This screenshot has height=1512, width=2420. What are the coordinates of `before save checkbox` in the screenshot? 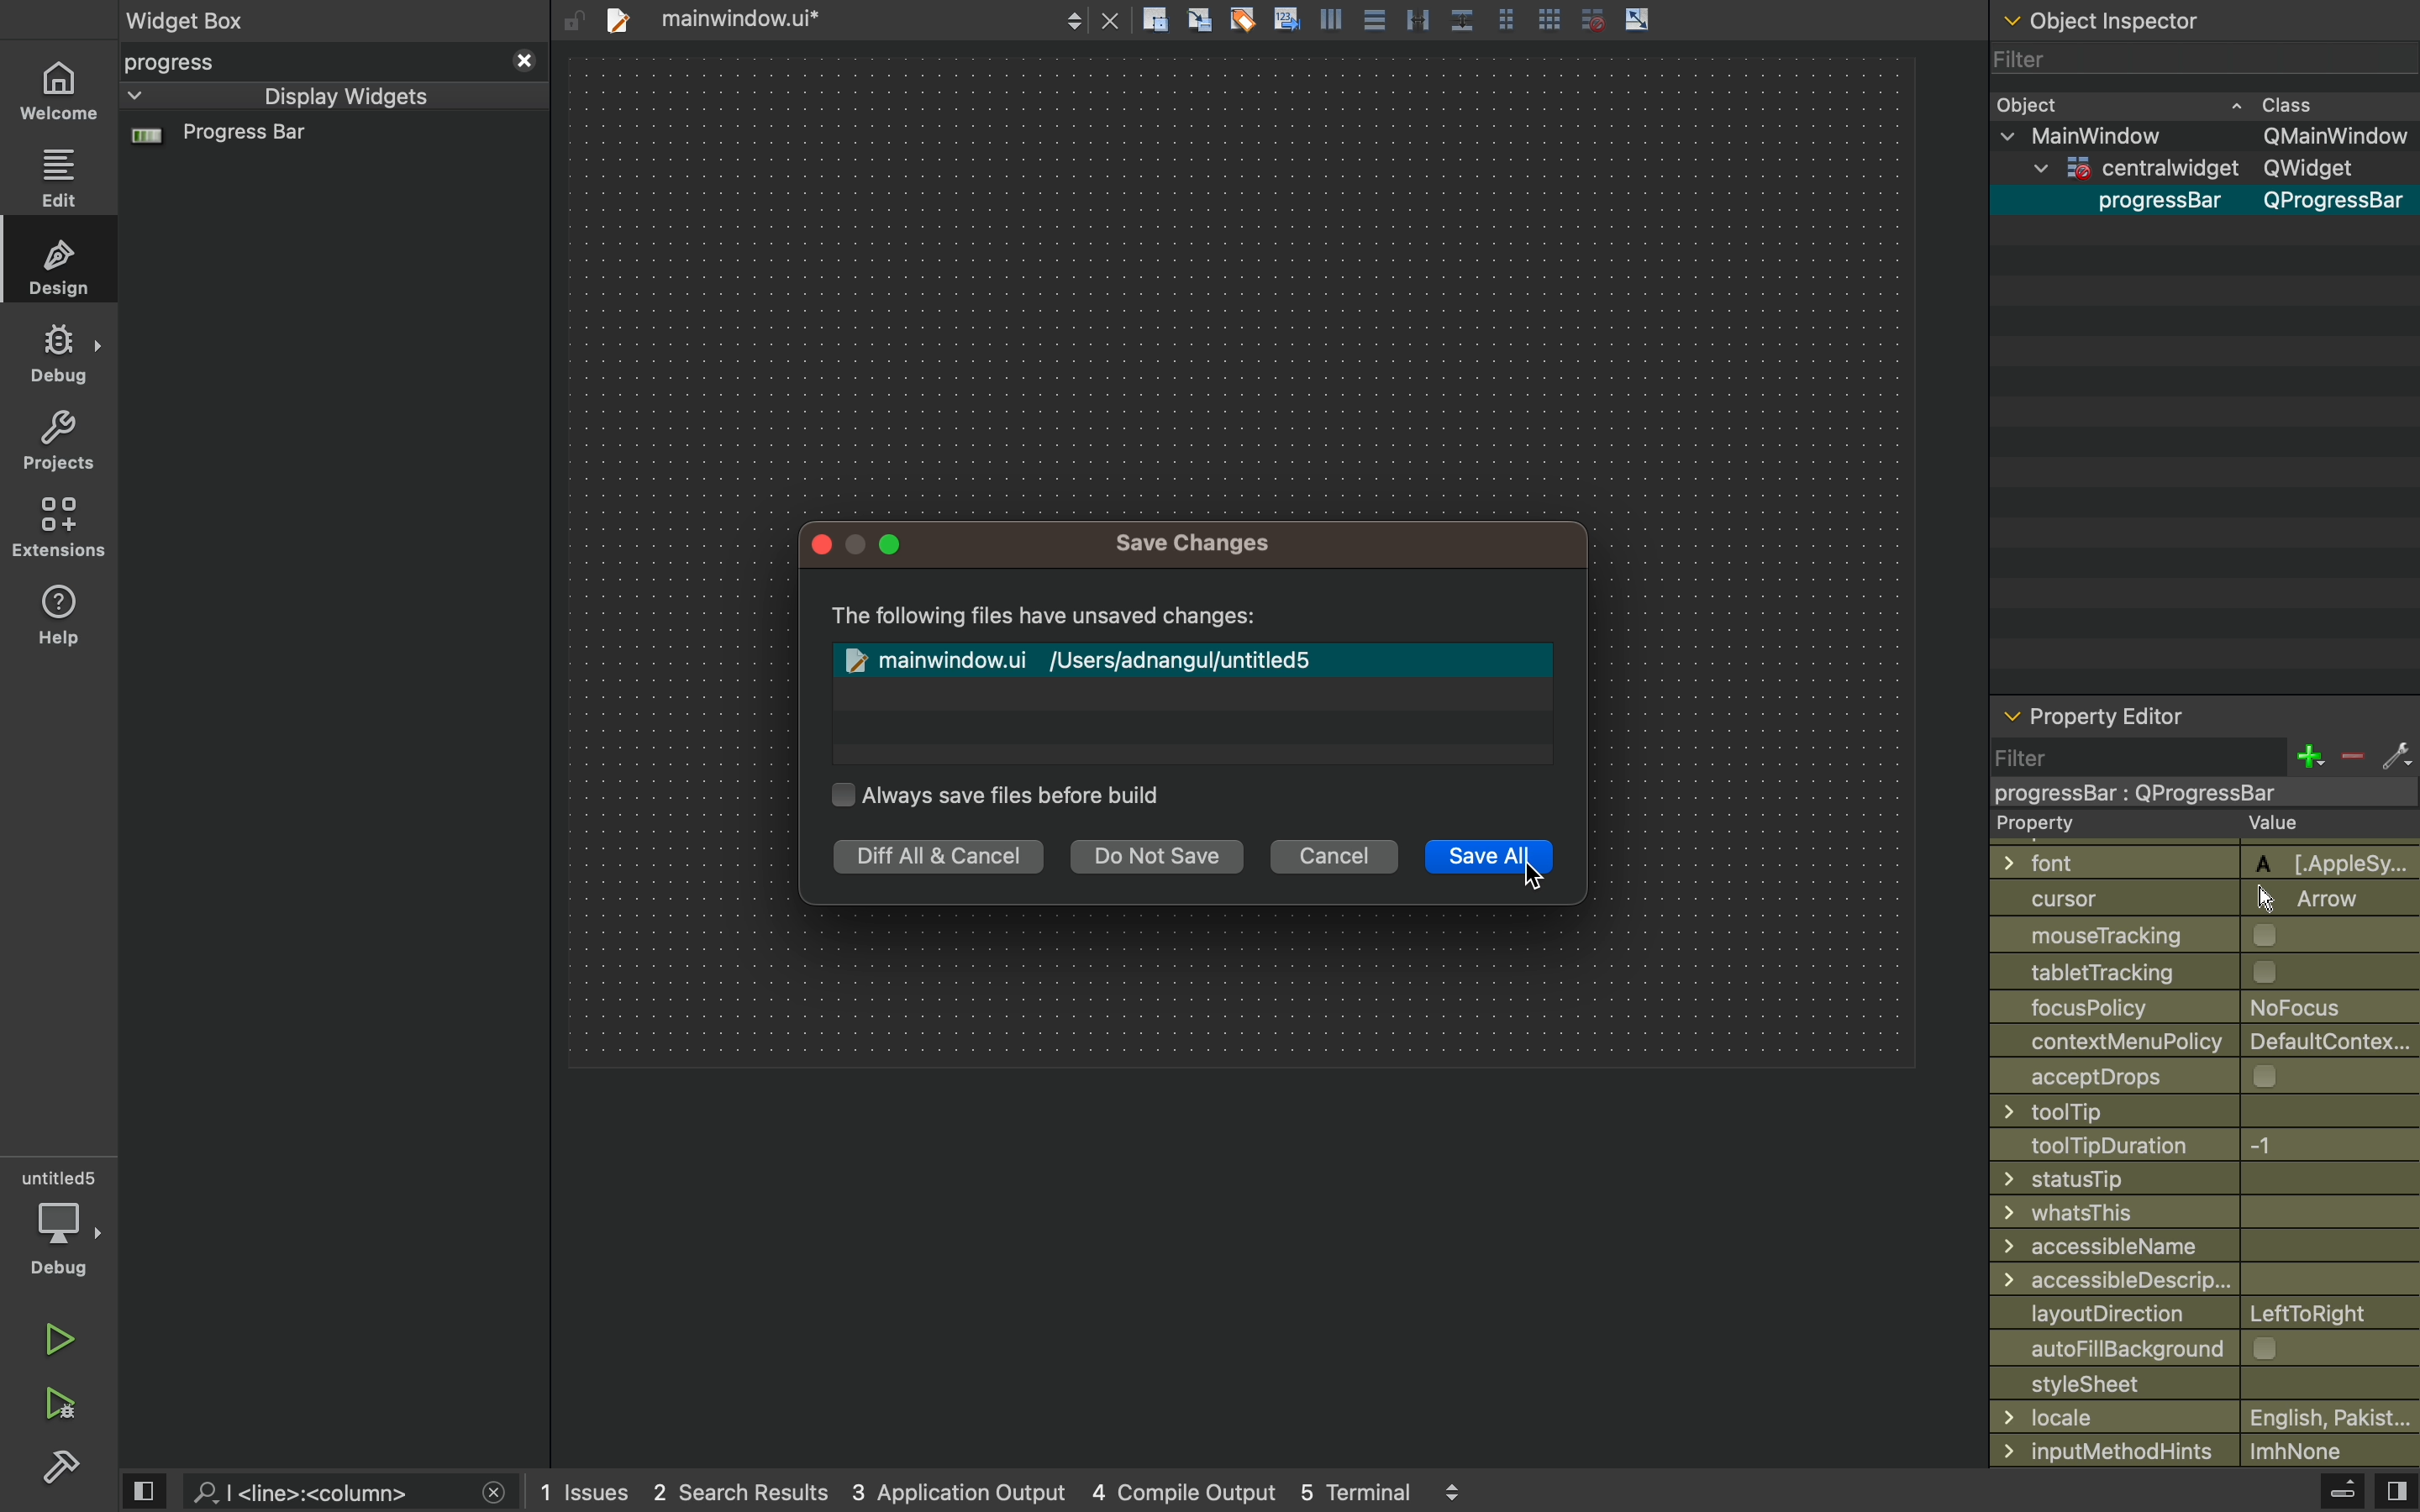 It's located at (1001, 793).